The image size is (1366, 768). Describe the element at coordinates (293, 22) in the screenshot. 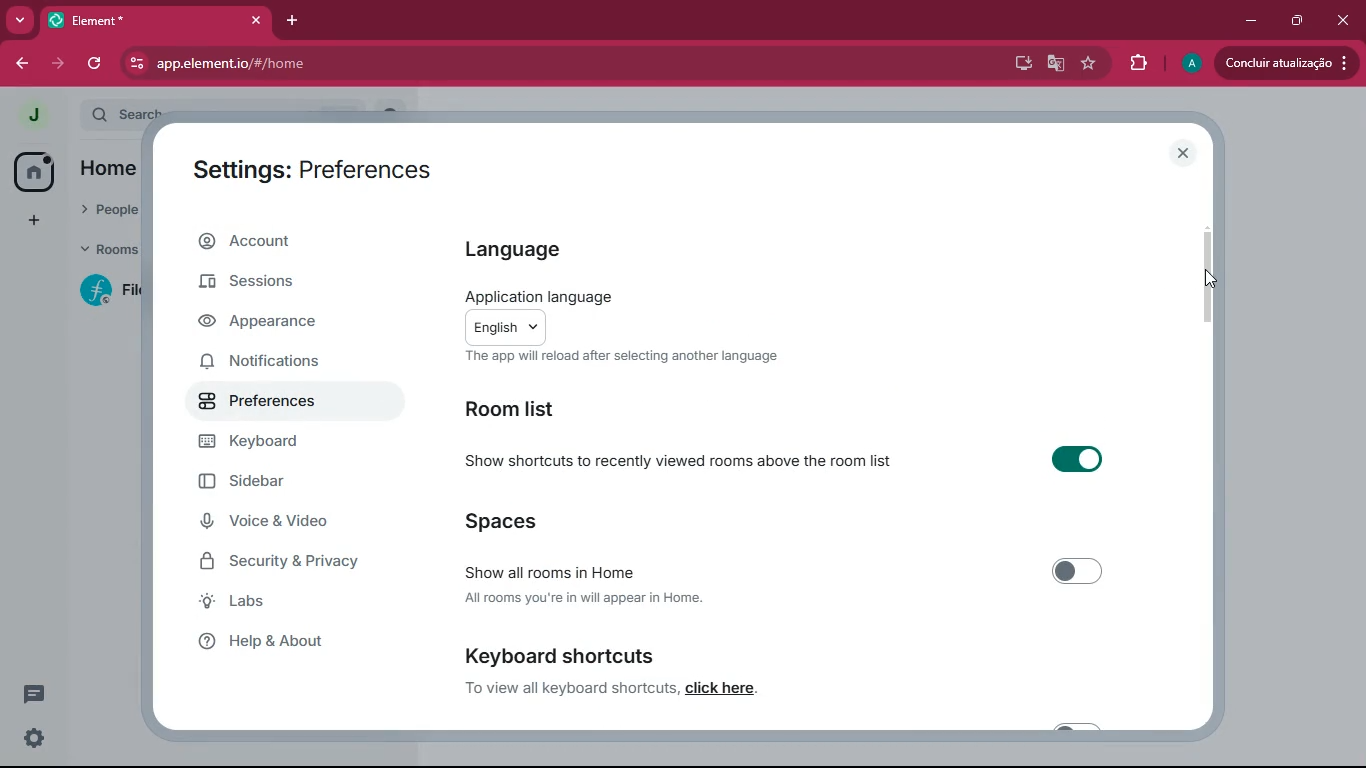

I see `add tab` at that location.